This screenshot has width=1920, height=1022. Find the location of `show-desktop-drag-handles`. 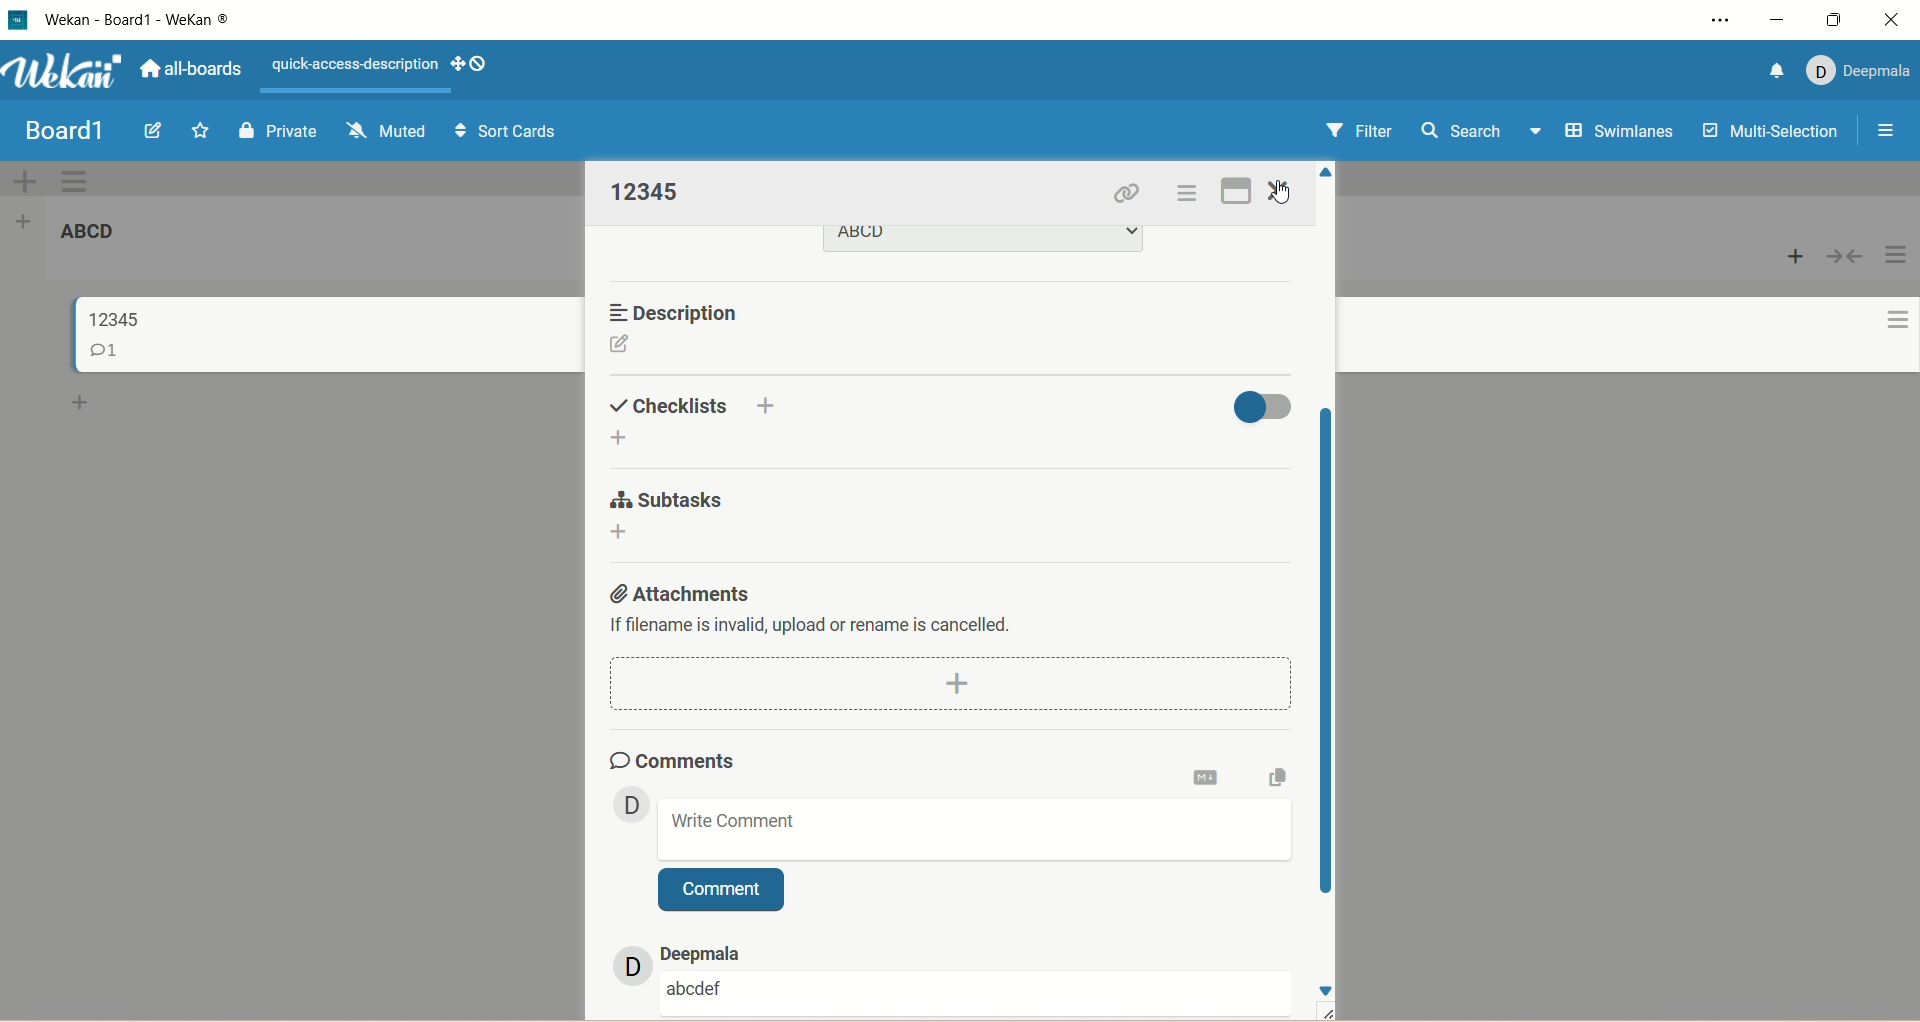

show-desktop-drag-handles is located at coordinates (453, 61).